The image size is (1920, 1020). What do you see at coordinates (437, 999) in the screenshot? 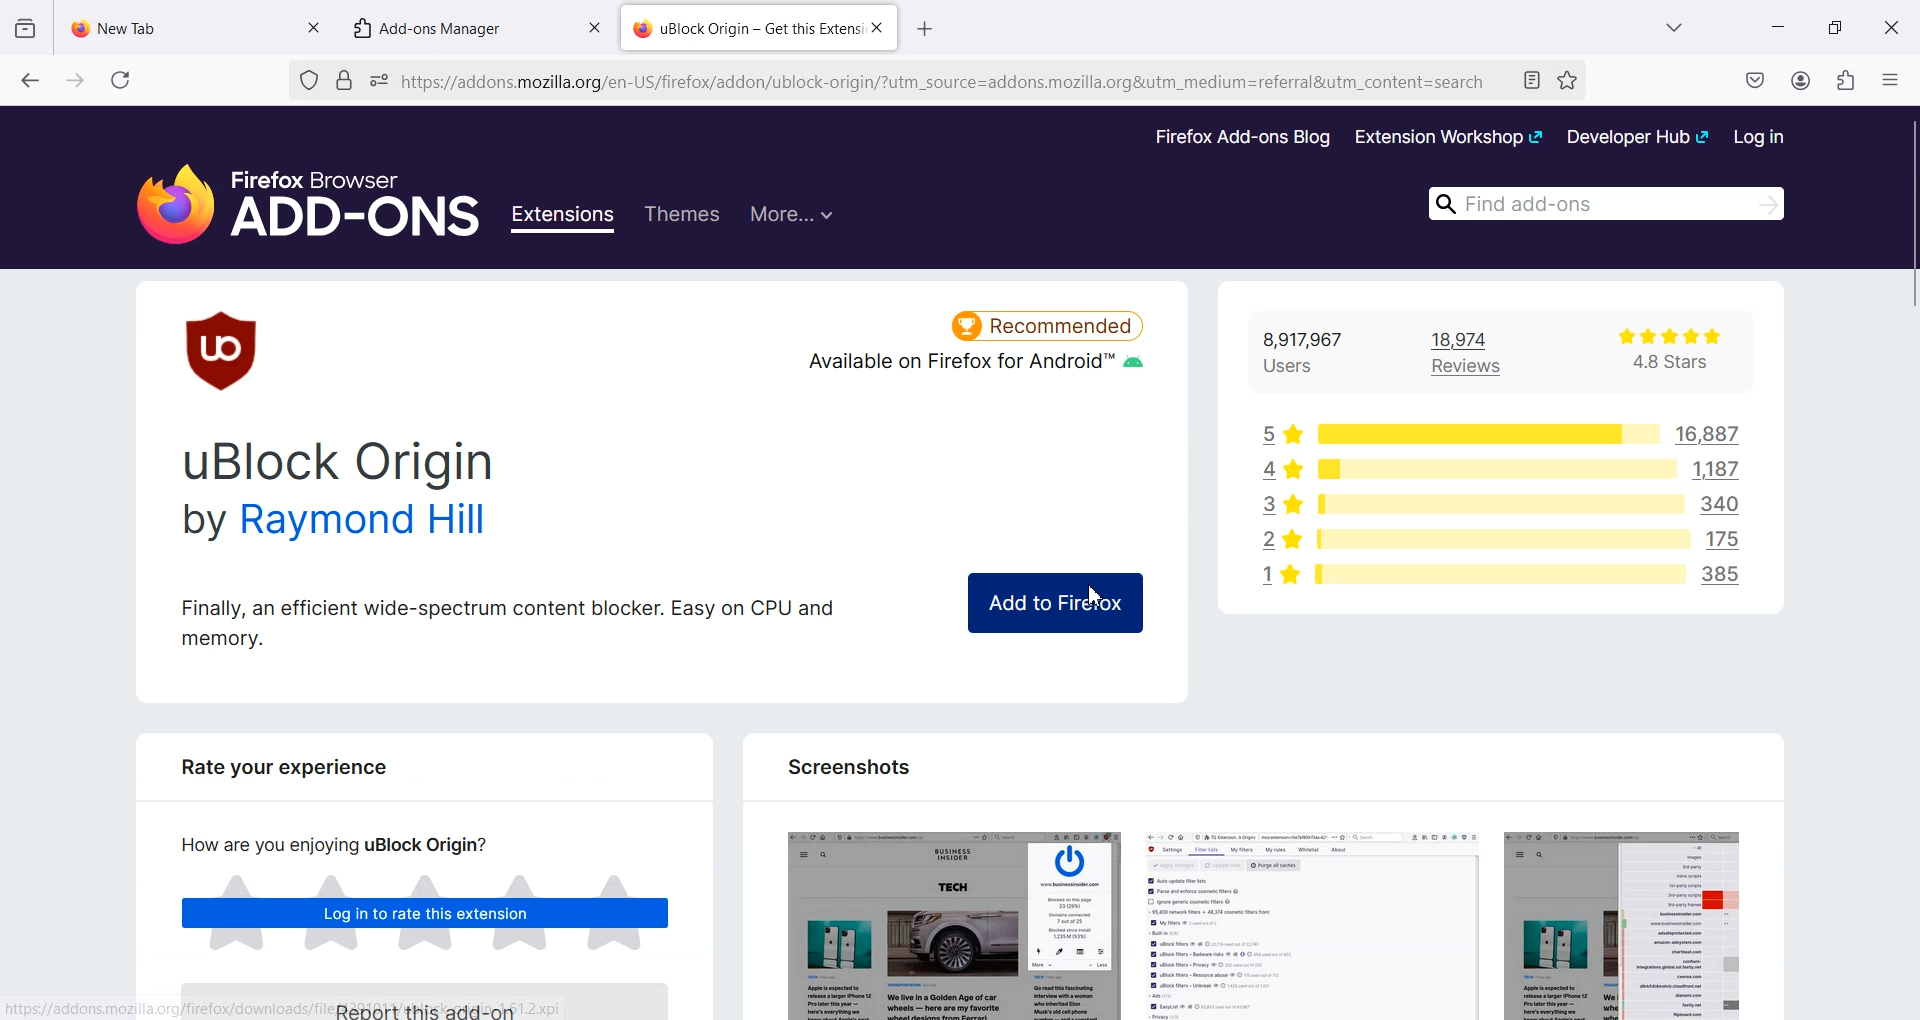
I see `Report this Add-on` at bounding box center [437, 999].